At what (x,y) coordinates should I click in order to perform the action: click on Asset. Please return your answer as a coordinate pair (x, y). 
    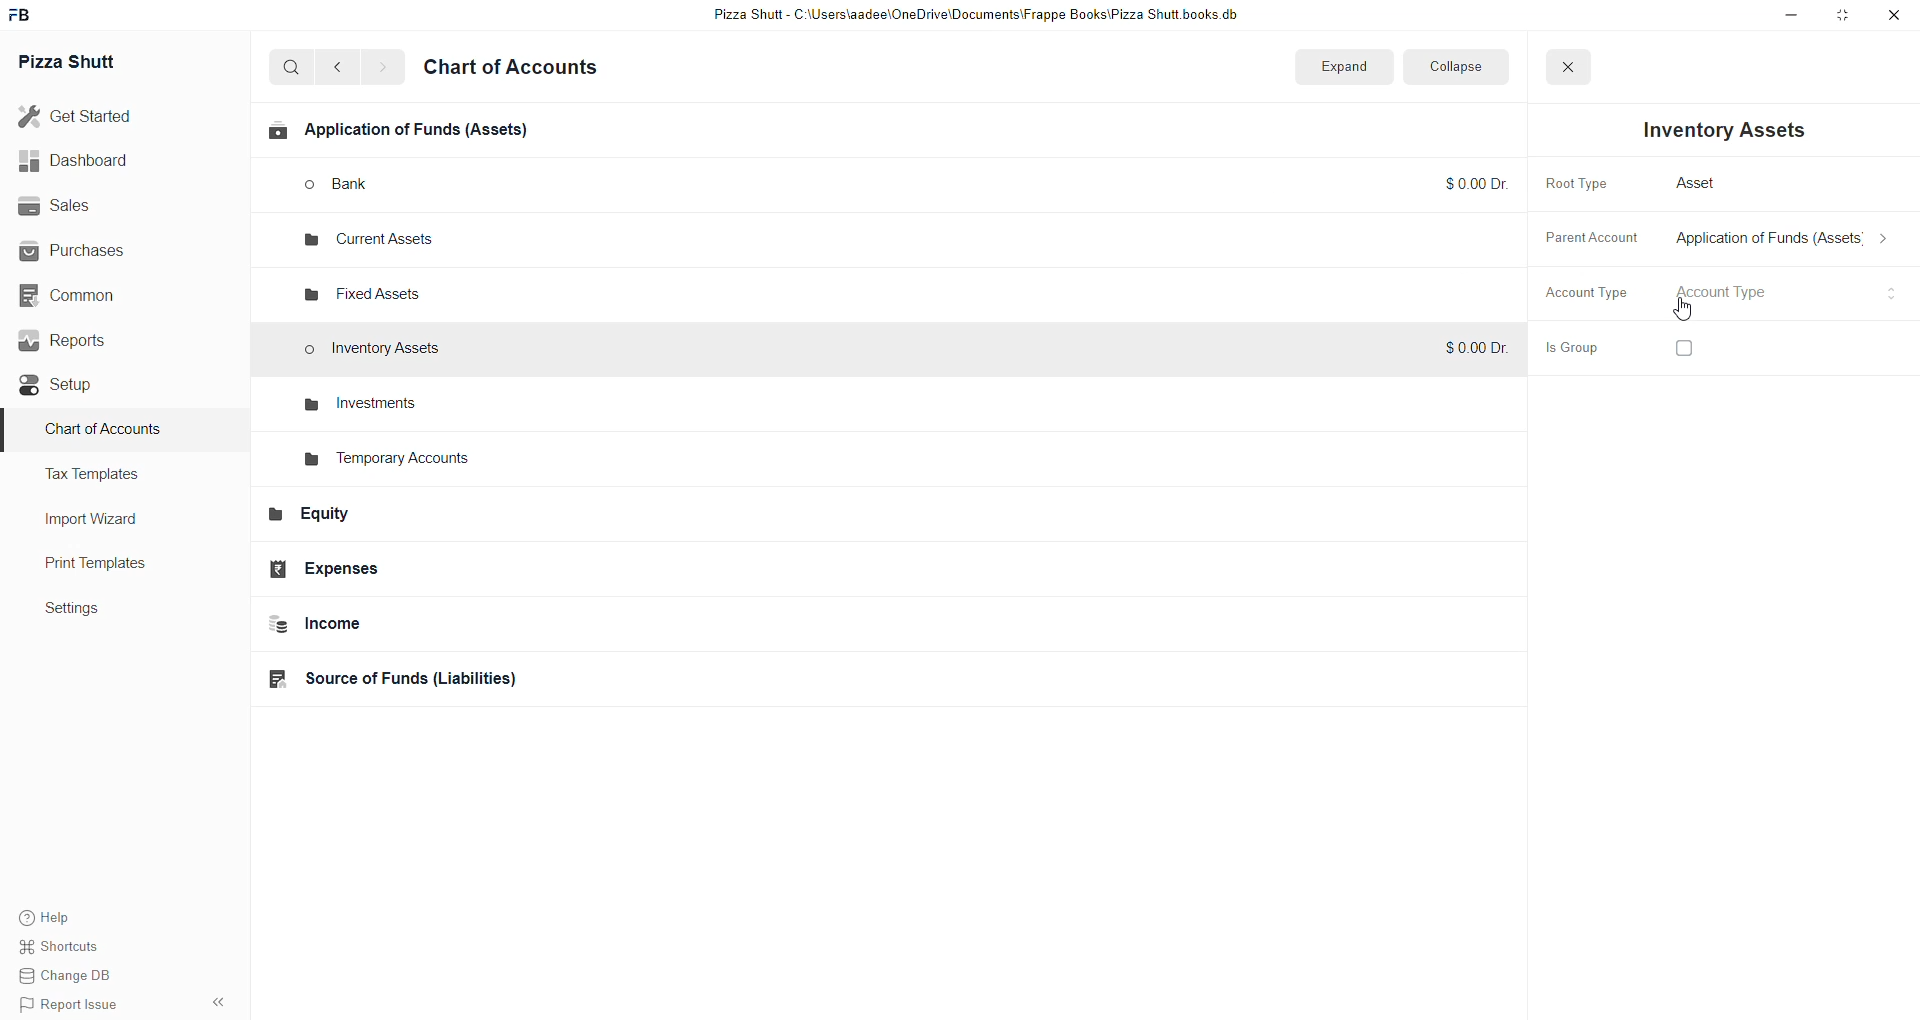
    Looking at the image, I should click on (1688, 181).